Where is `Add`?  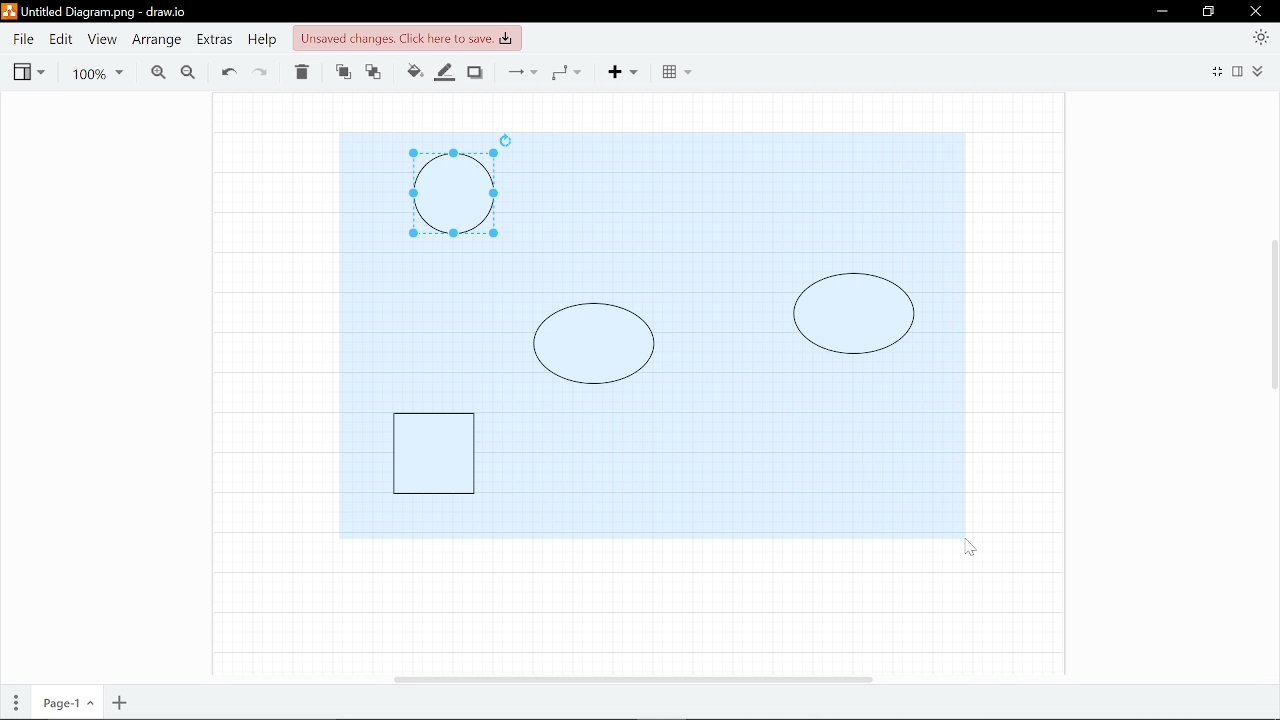 Add is located at coordinates (630, 71).